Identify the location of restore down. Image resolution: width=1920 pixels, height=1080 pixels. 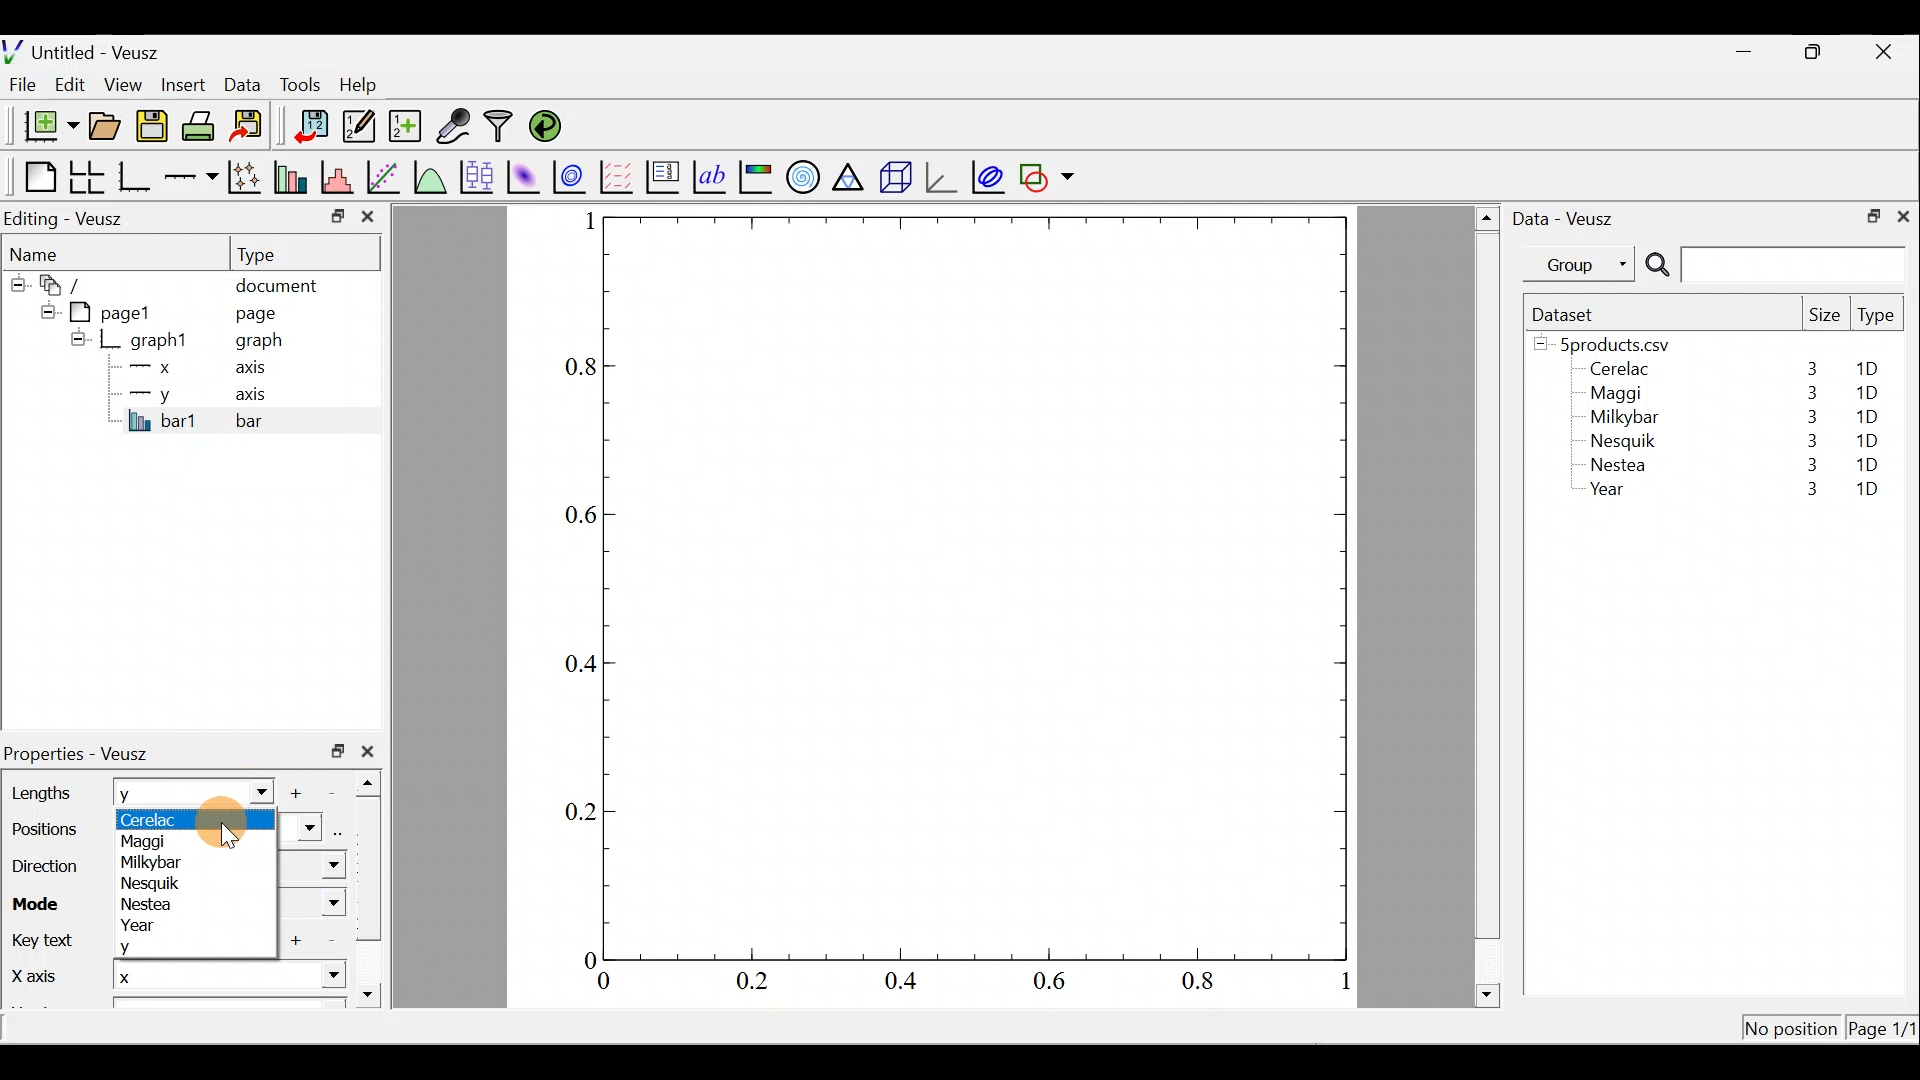
(1816, 52).